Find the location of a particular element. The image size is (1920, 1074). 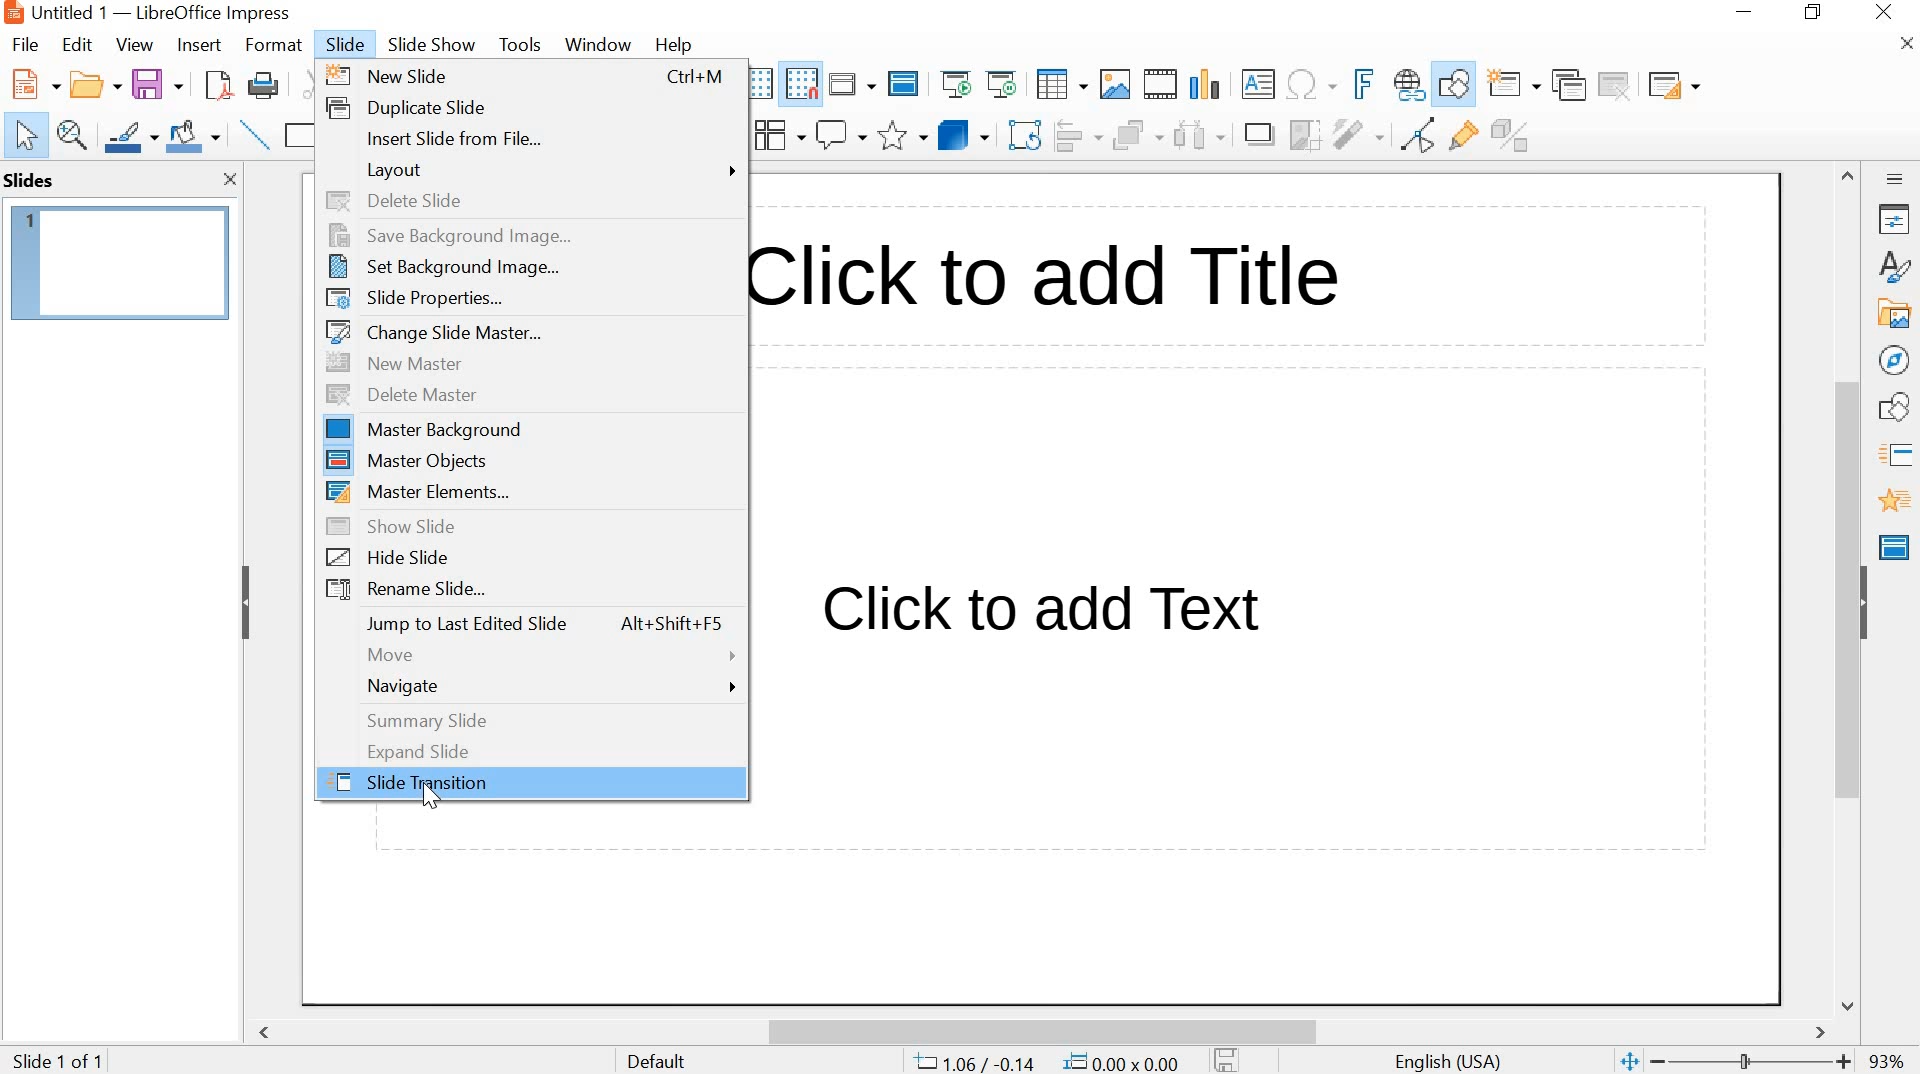

CLOSE DOCUMENT is located at coordinates (1904, 41).